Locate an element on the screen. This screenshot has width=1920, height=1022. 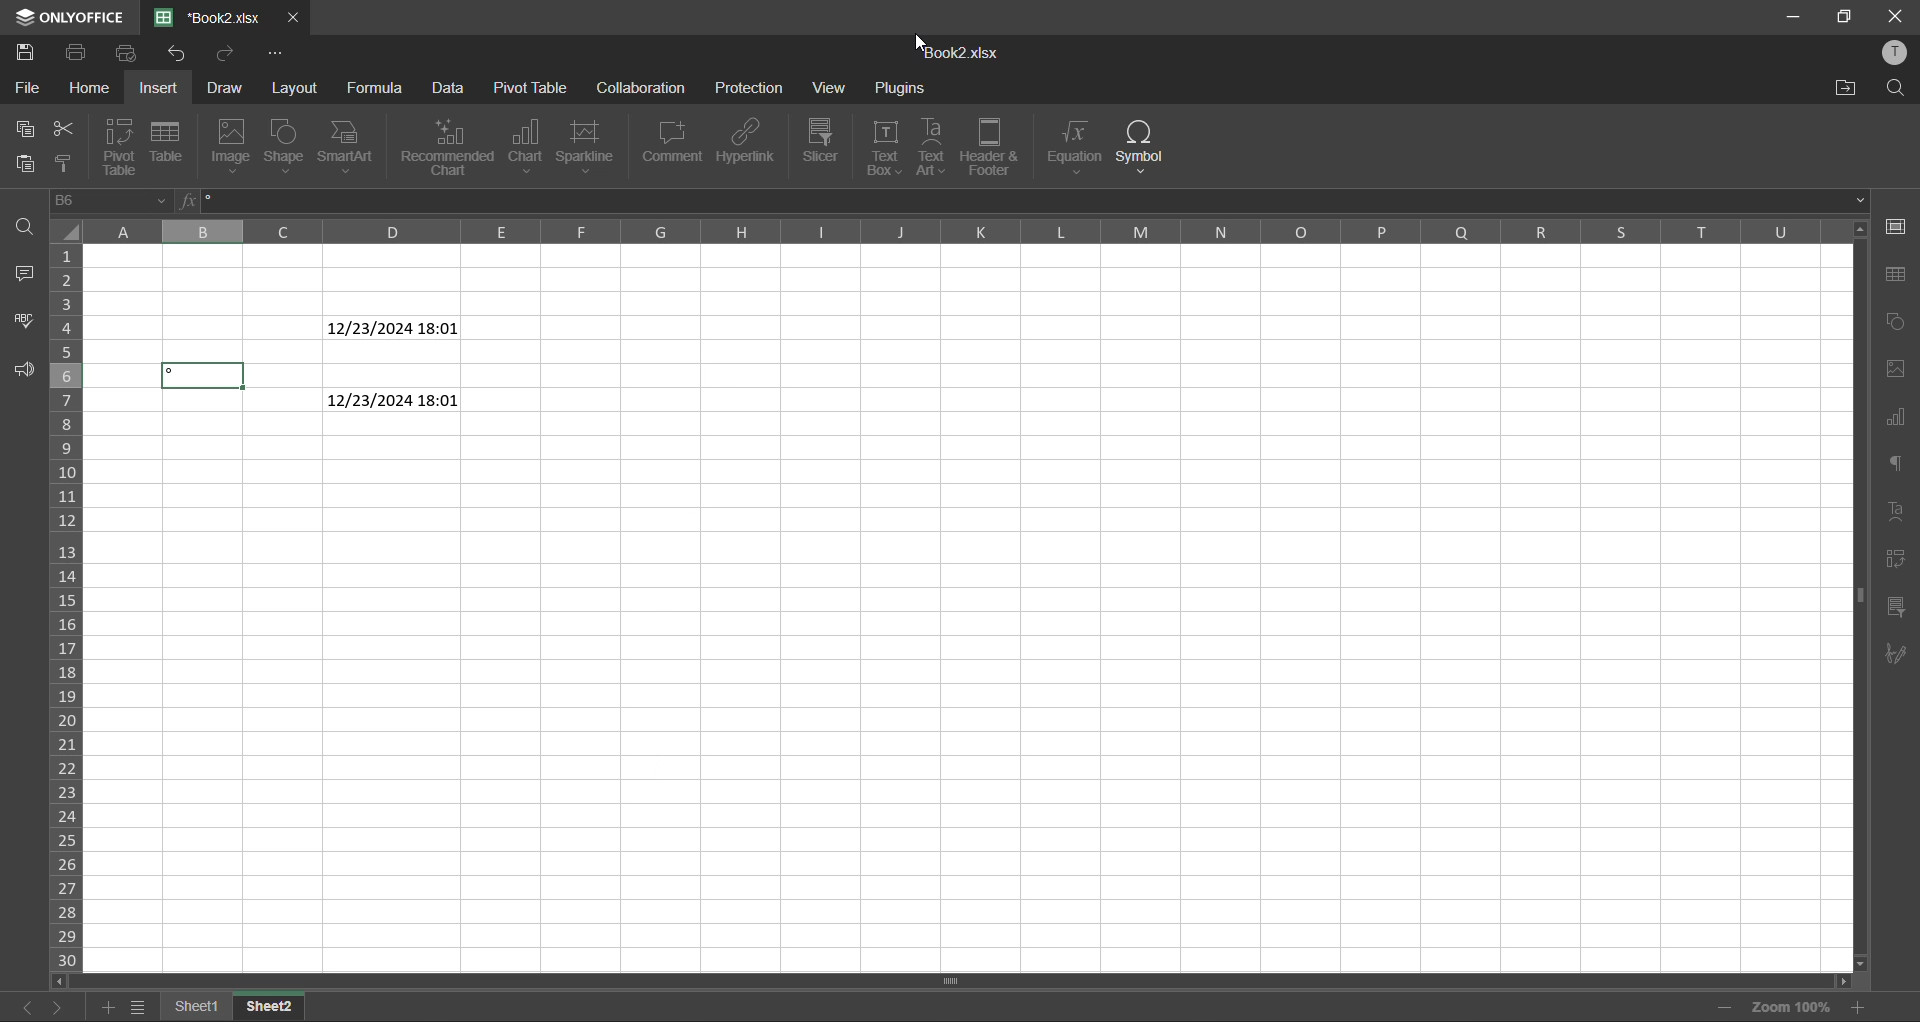
feedback is located at coordinates (29, 369).